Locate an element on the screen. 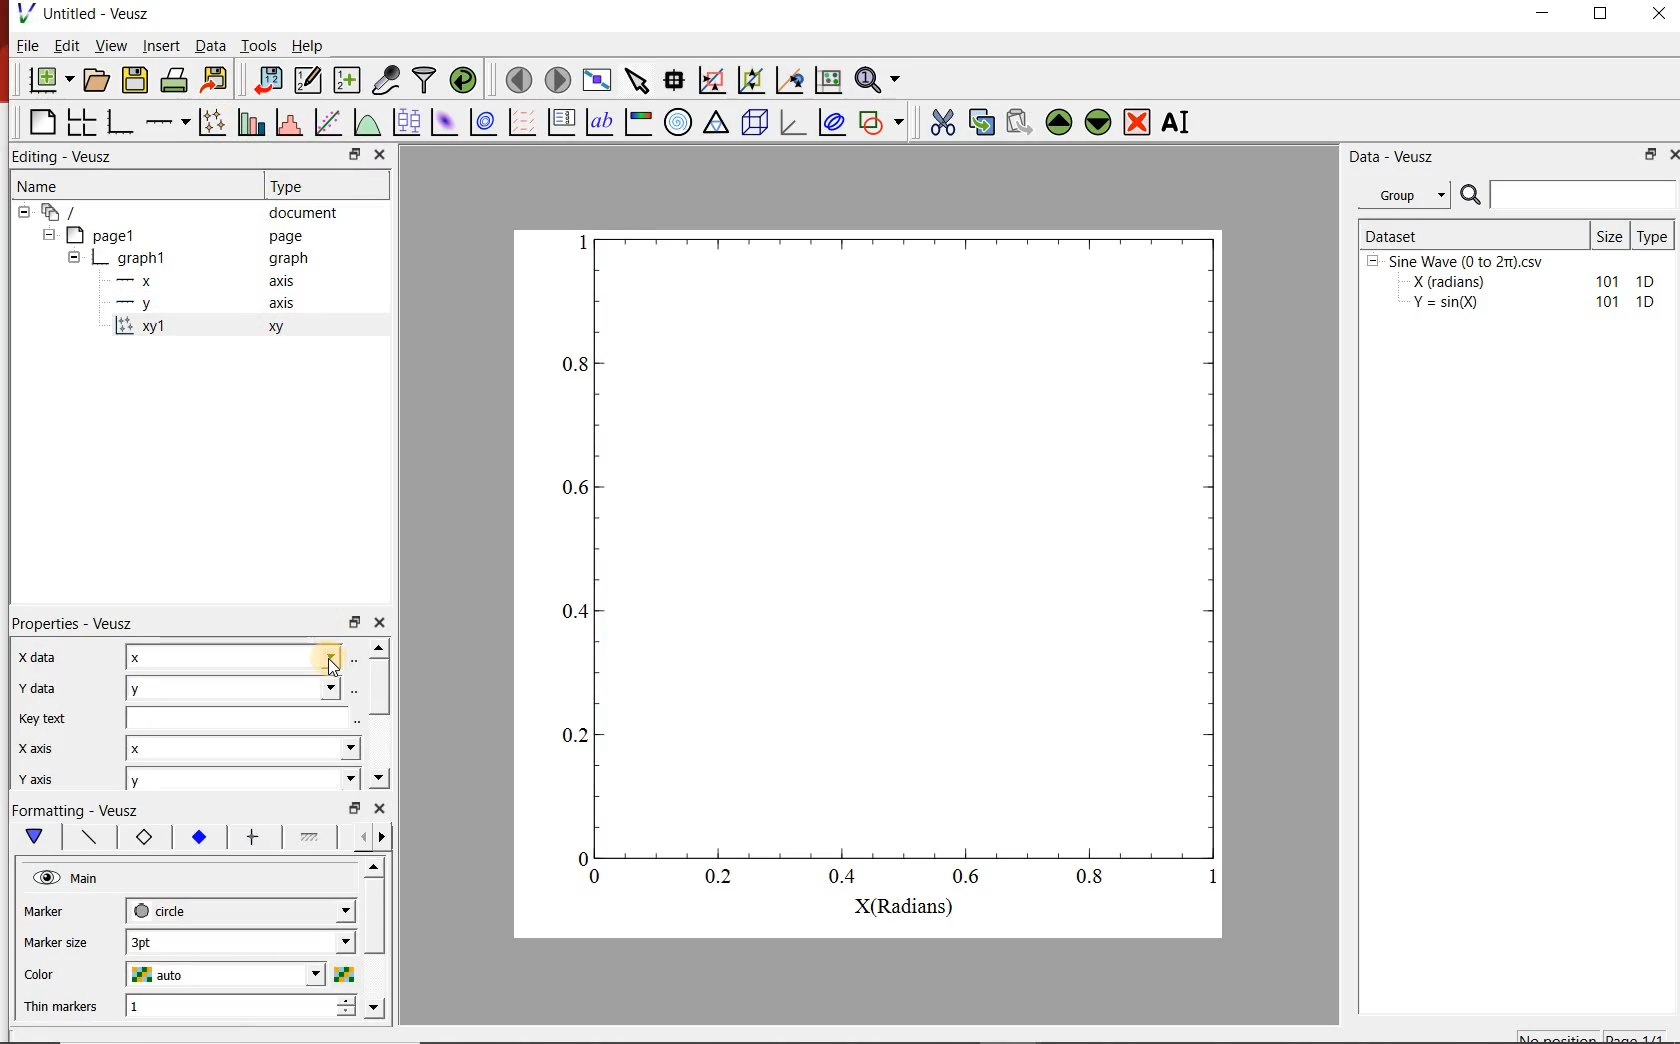 The height and width of the screenshot is (1044, 1680). Close is located at coordinates (381, 620).